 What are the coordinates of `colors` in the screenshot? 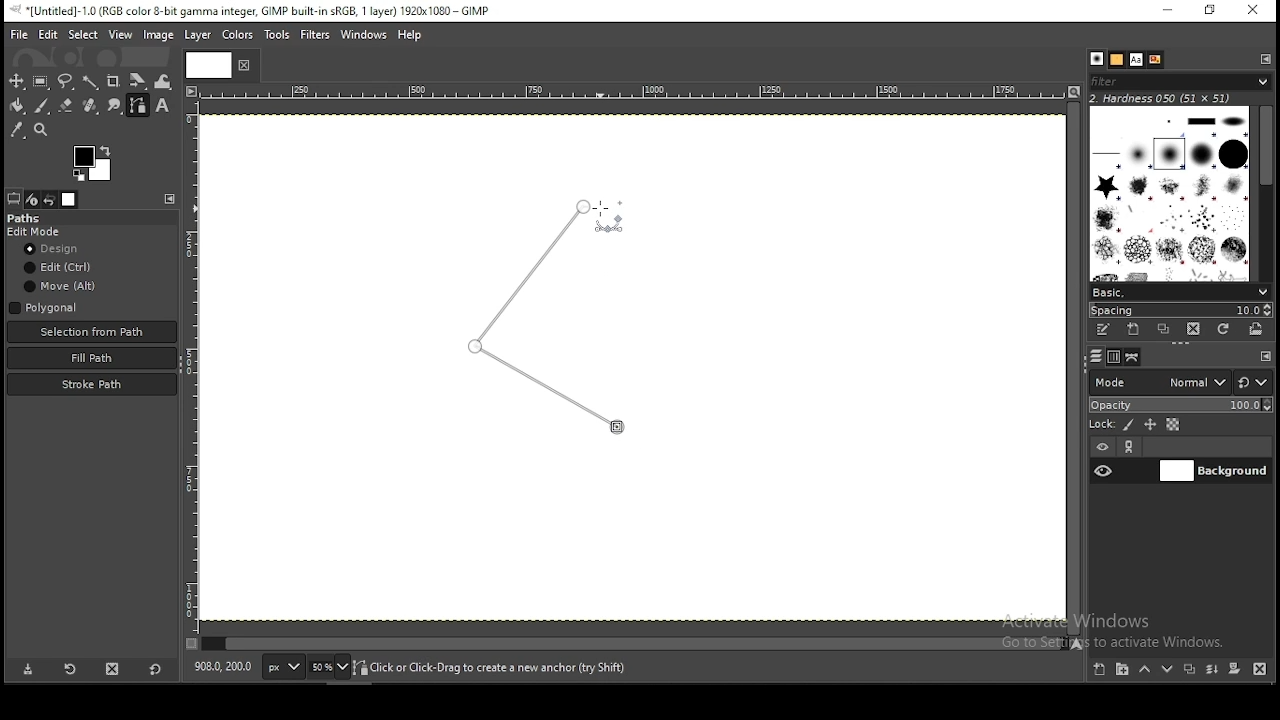 It's located at (238, 33).